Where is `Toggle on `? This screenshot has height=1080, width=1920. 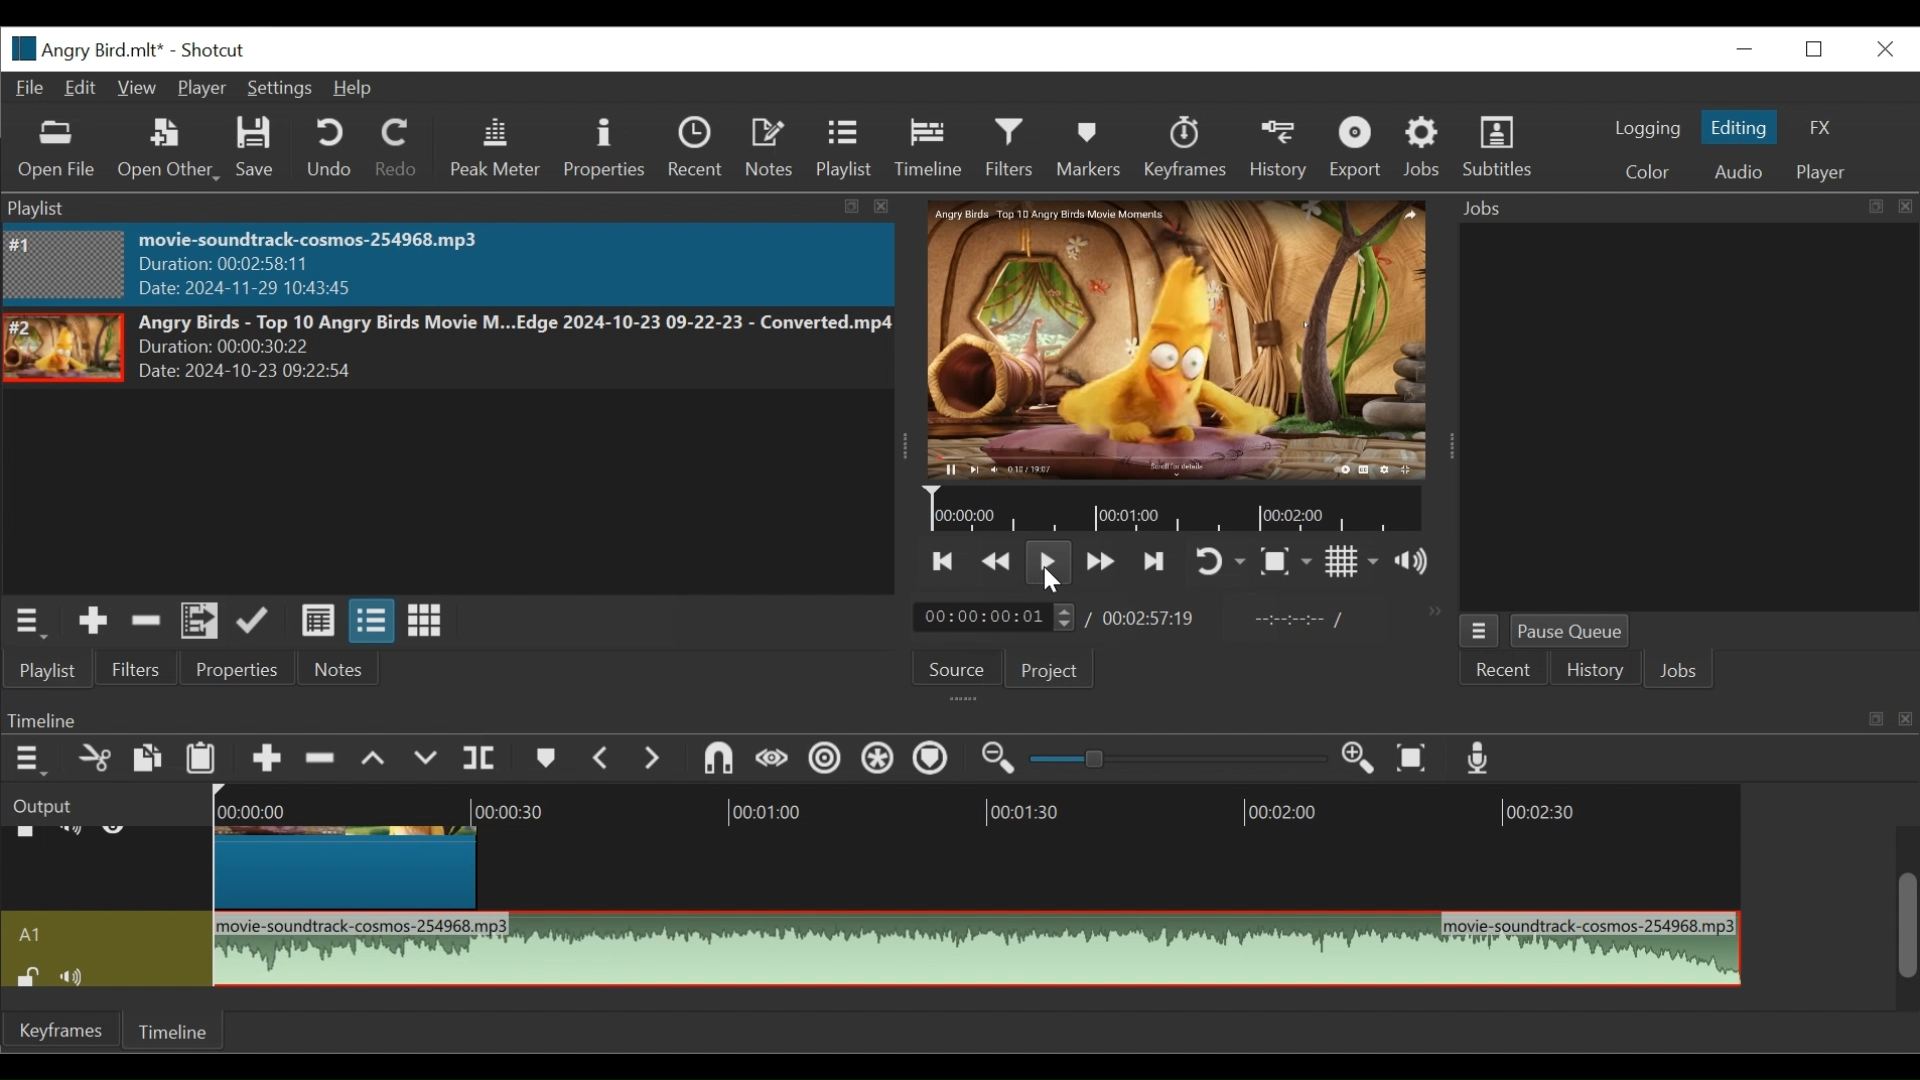 Toggle on  is located at coordinates (1222, 560).